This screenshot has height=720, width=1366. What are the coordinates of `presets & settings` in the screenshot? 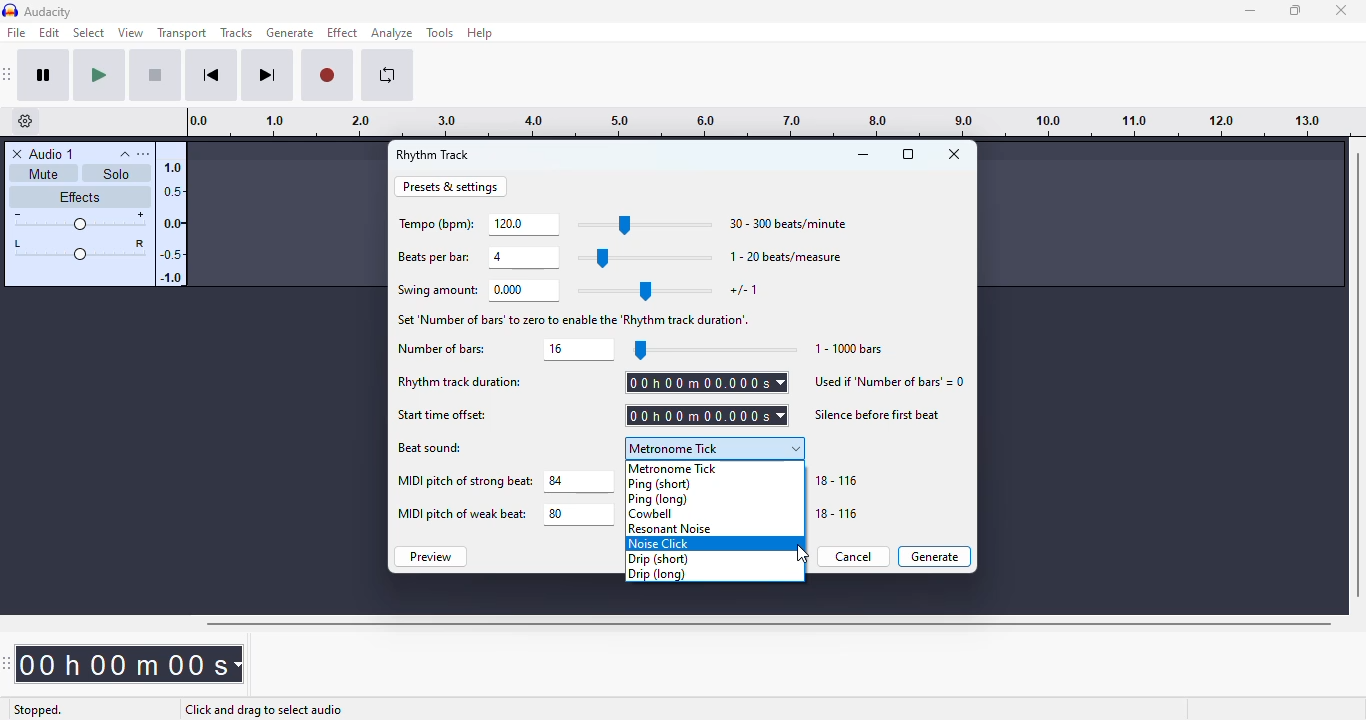 It's located at (449, 187).